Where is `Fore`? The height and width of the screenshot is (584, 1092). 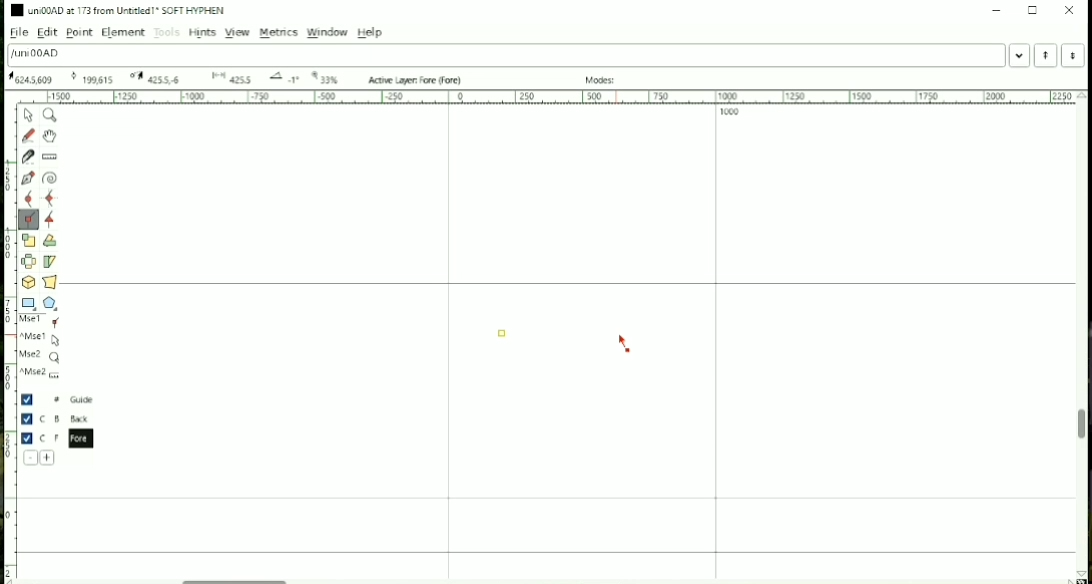
Fore is located at coordinates (63, 438).